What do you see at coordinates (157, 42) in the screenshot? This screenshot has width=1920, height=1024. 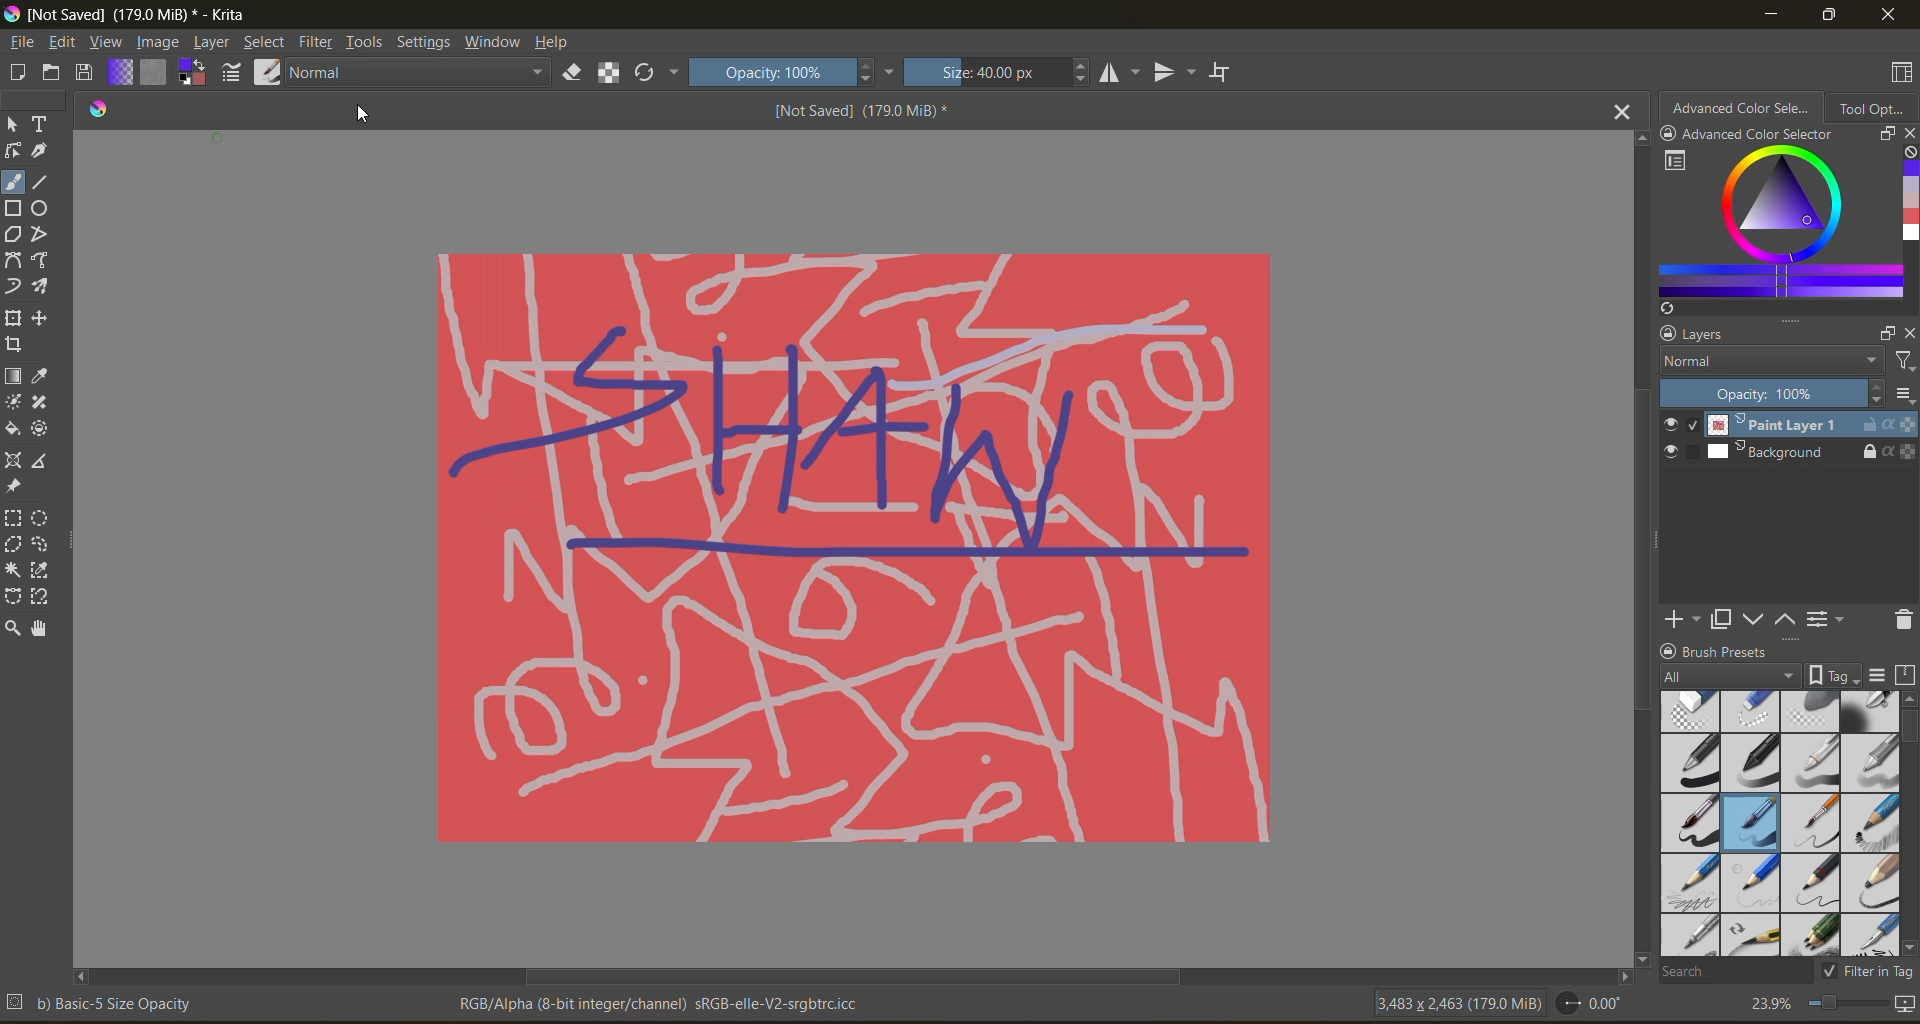 I see `image` at bounding box center [157, 42].